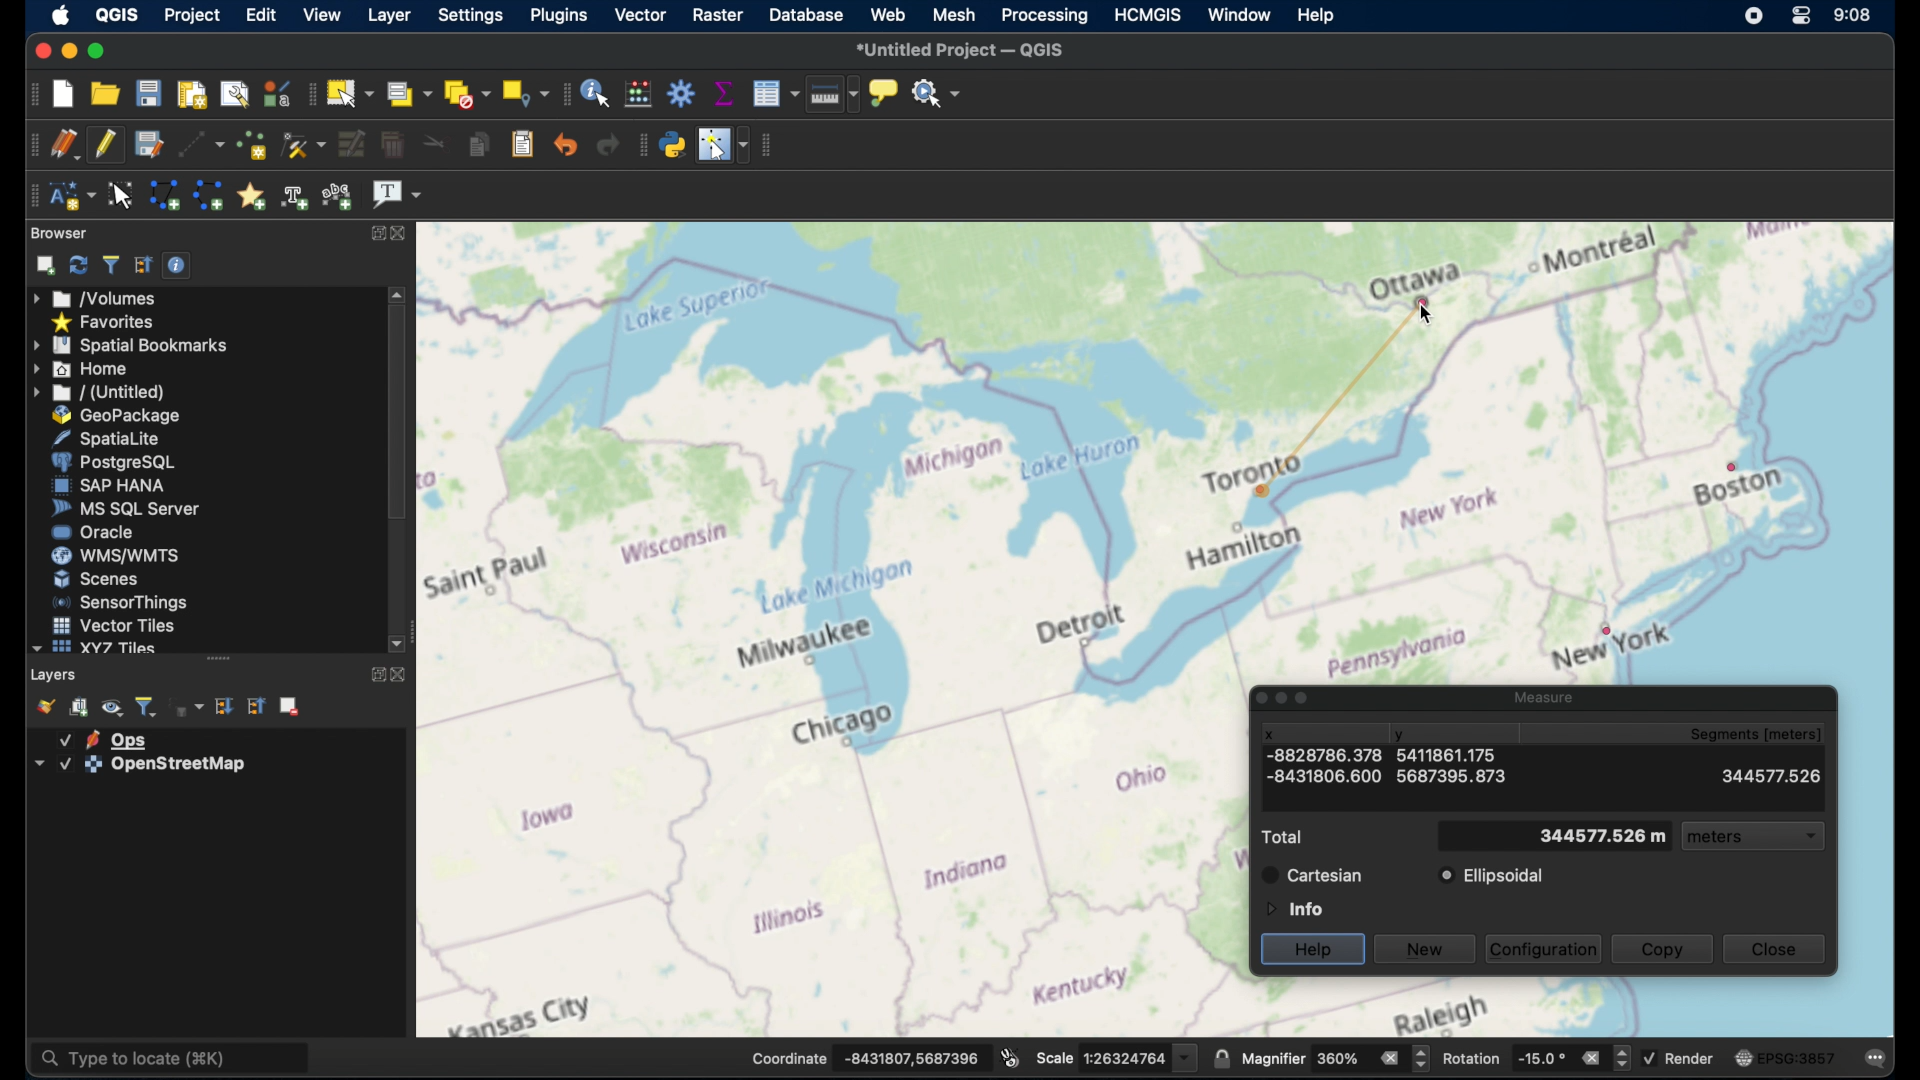  What do you see at coordinates (937, 91) in the screenshot?
I see `no action selected` at bounding box center [937, 91].